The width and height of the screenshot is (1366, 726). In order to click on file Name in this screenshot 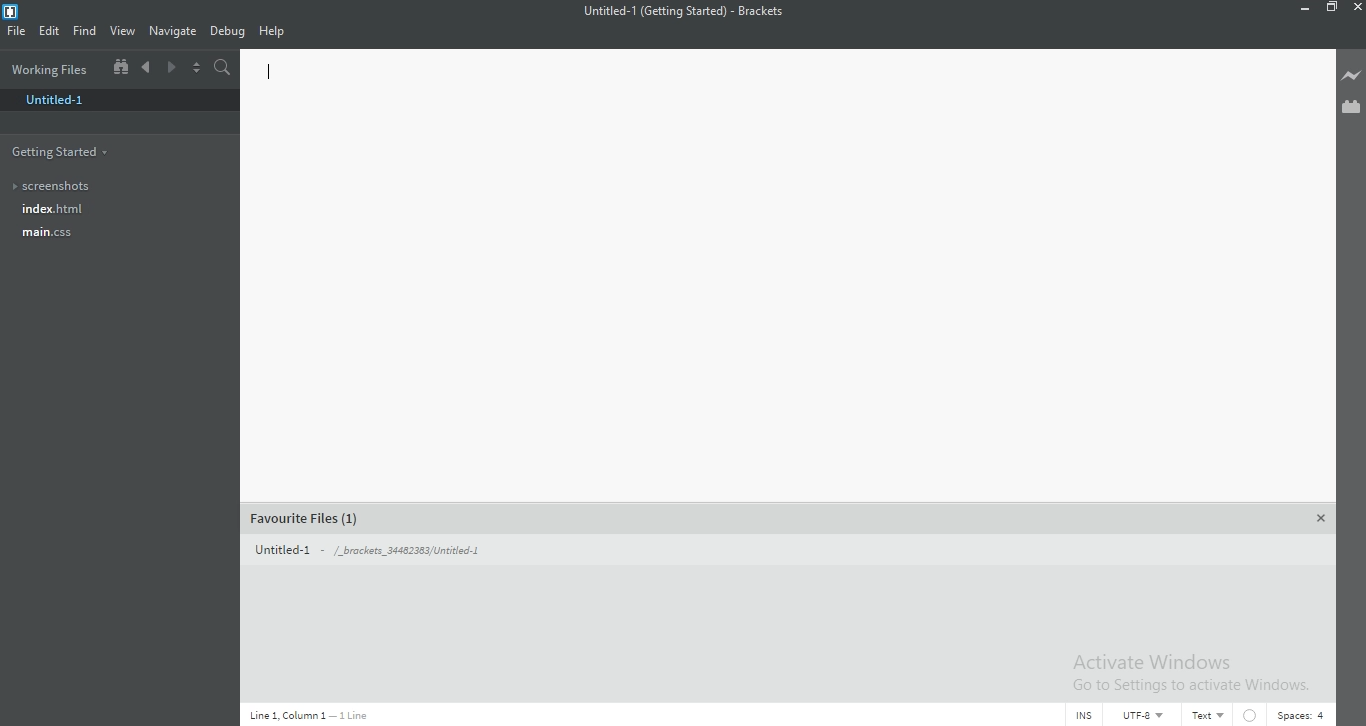, I will do `click(647, 13)`.